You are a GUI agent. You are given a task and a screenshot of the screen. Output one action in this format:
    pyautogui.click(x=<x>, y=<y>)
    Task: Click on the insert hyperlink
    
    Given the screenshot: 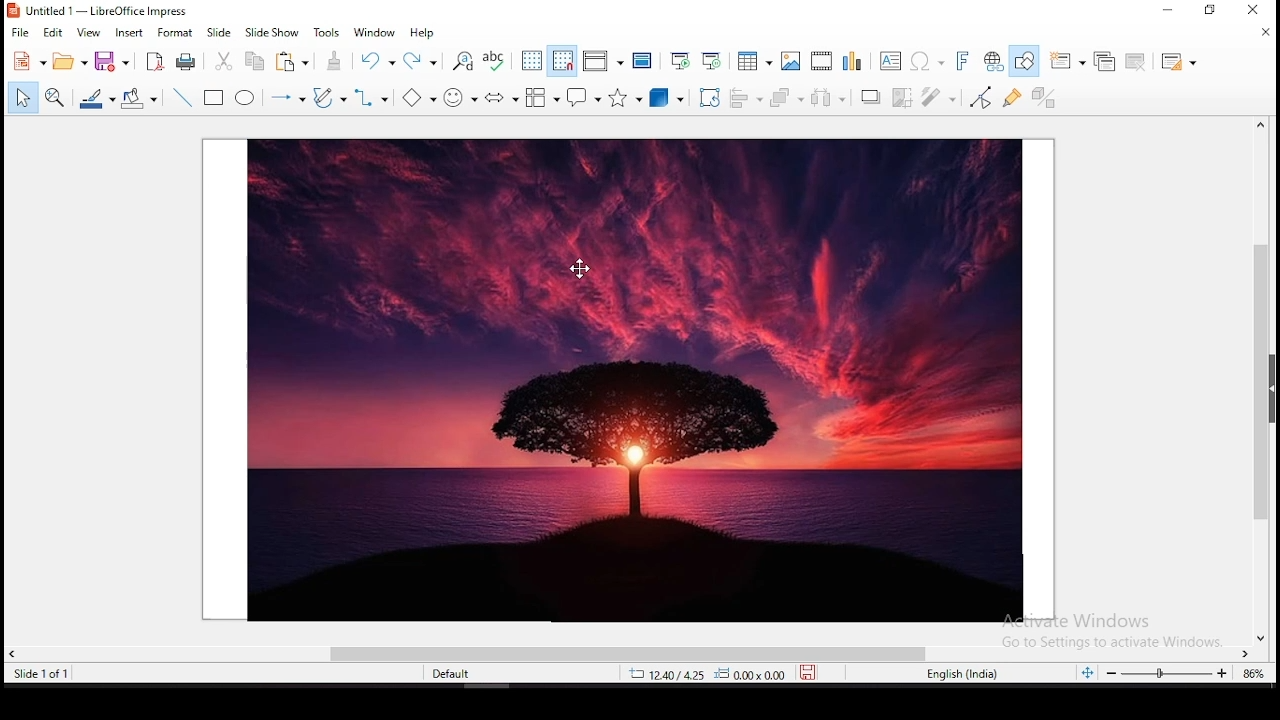 What is the action you would take?
    pyautogui.click(x=996, y=61)
    